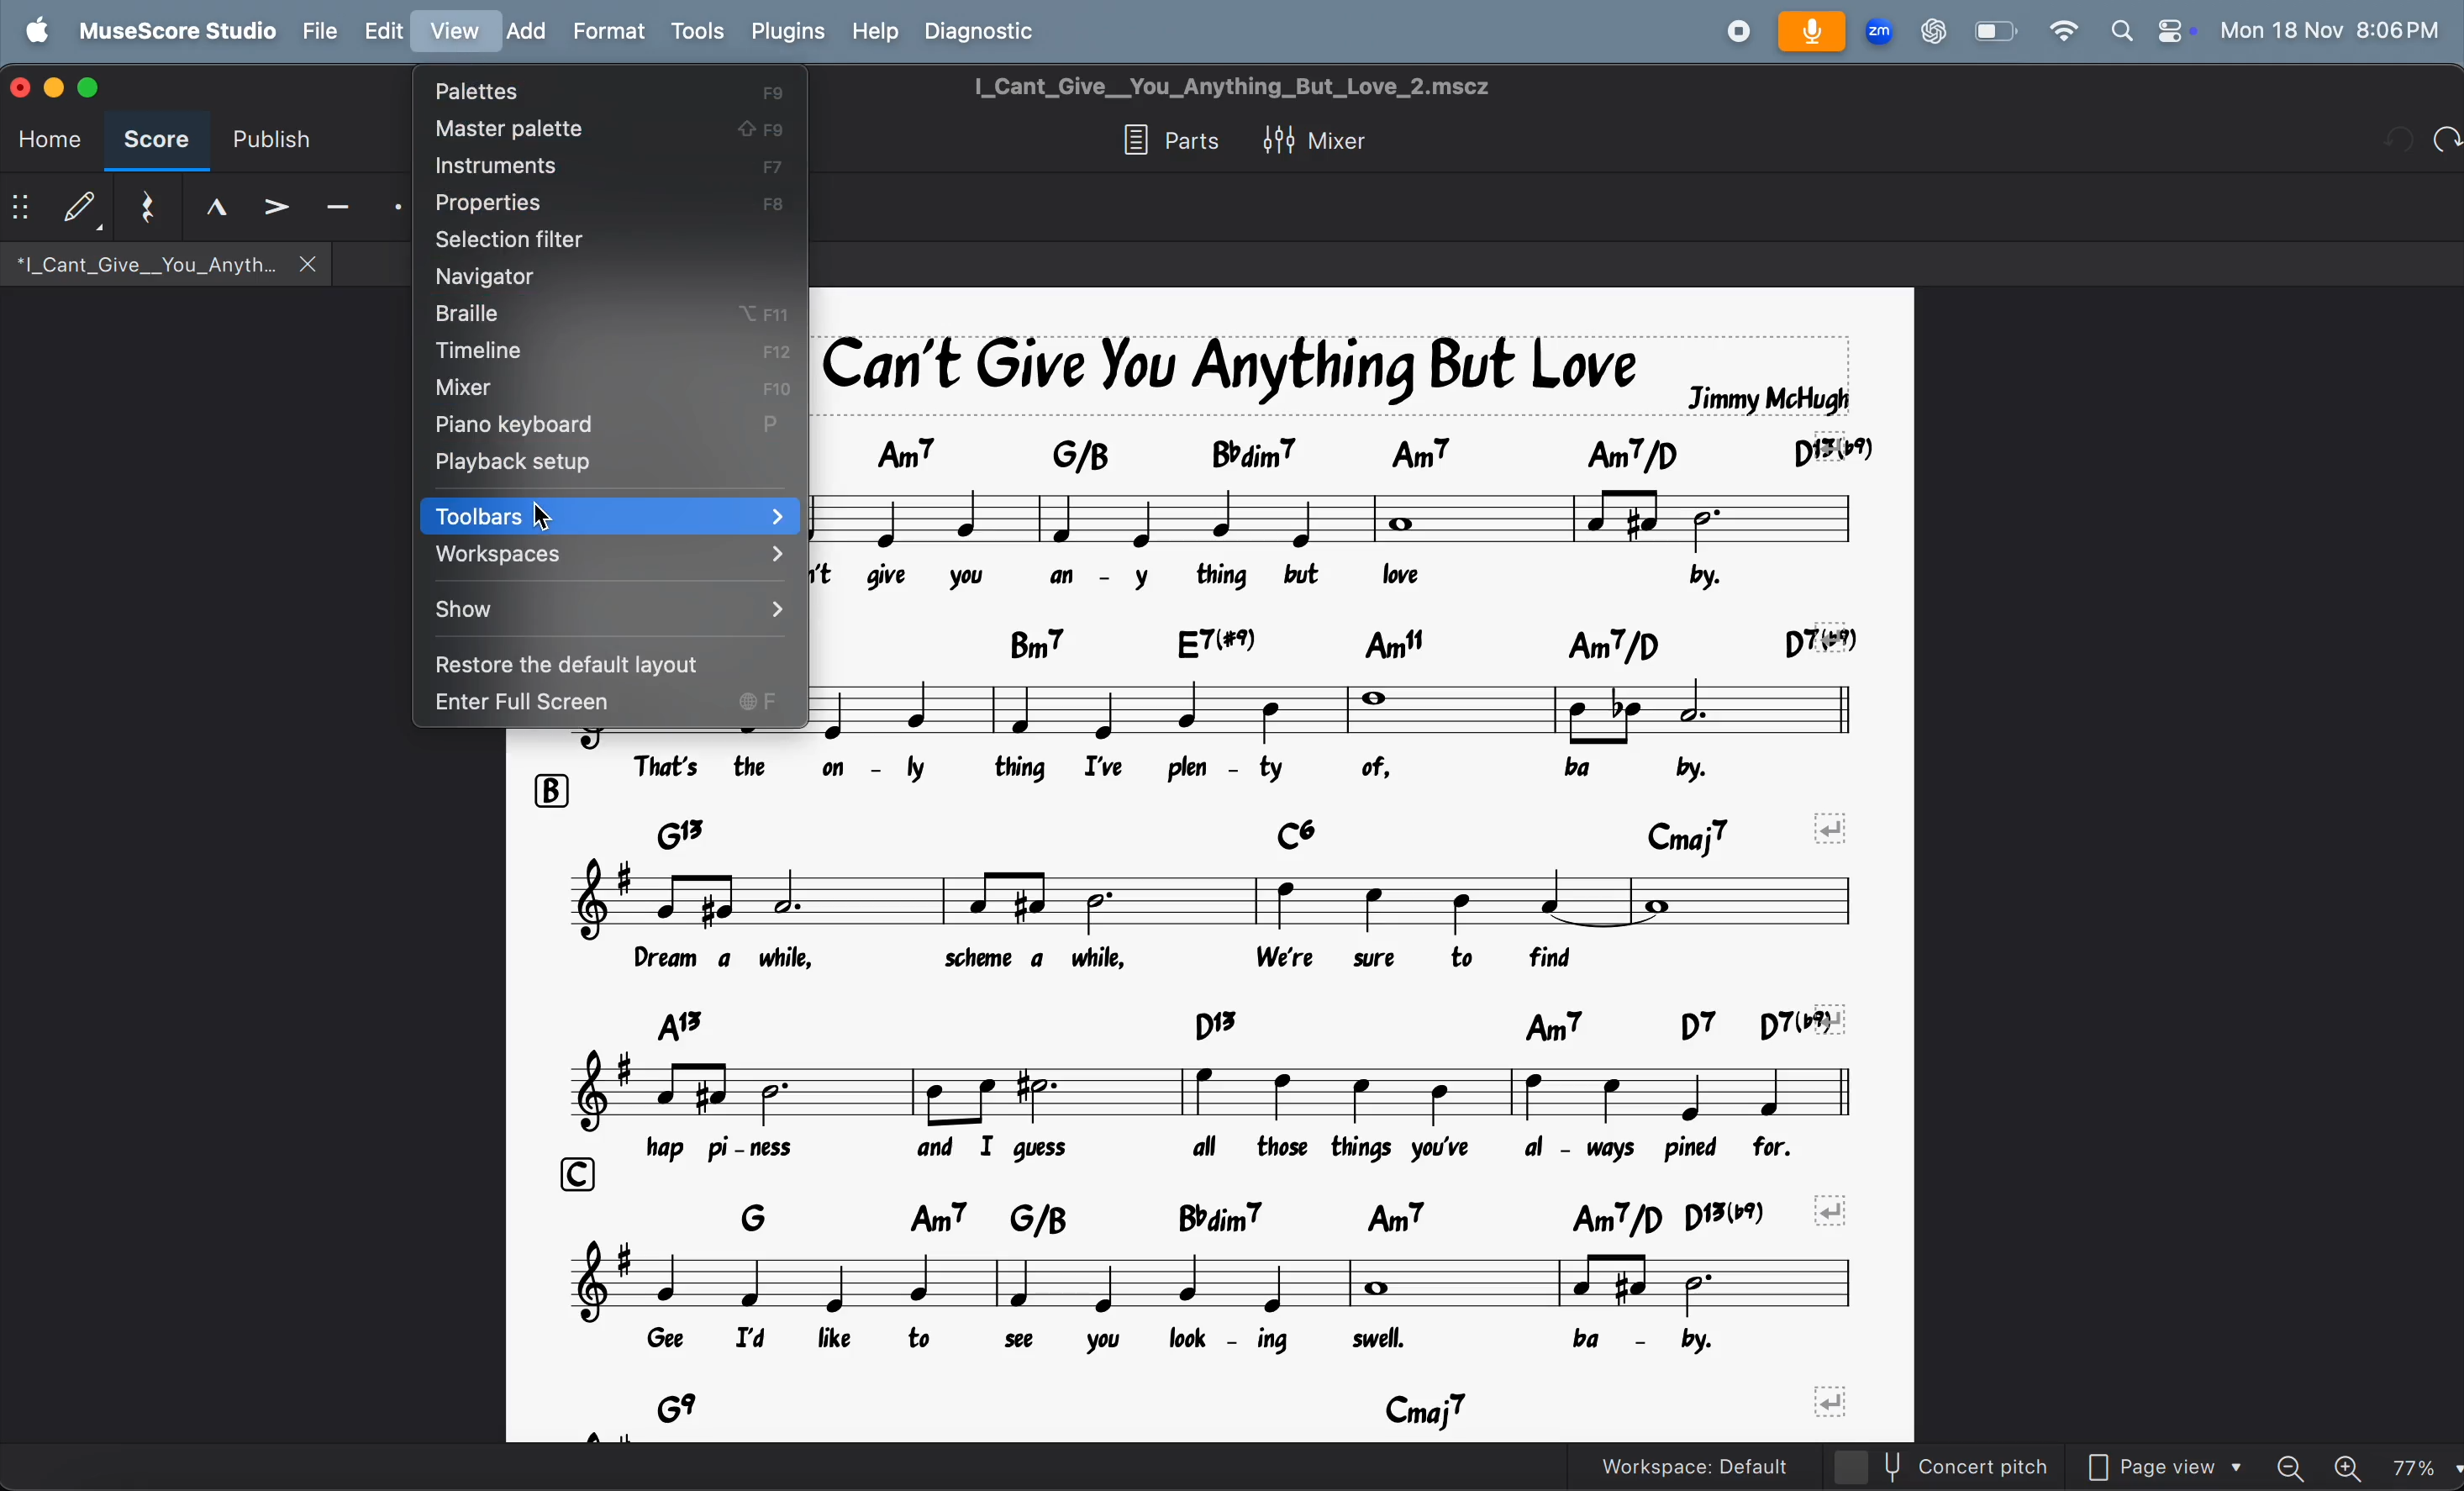  Describe the element at coordinates (988, 30) in the screenshot. I see `diagnostic` at that location.